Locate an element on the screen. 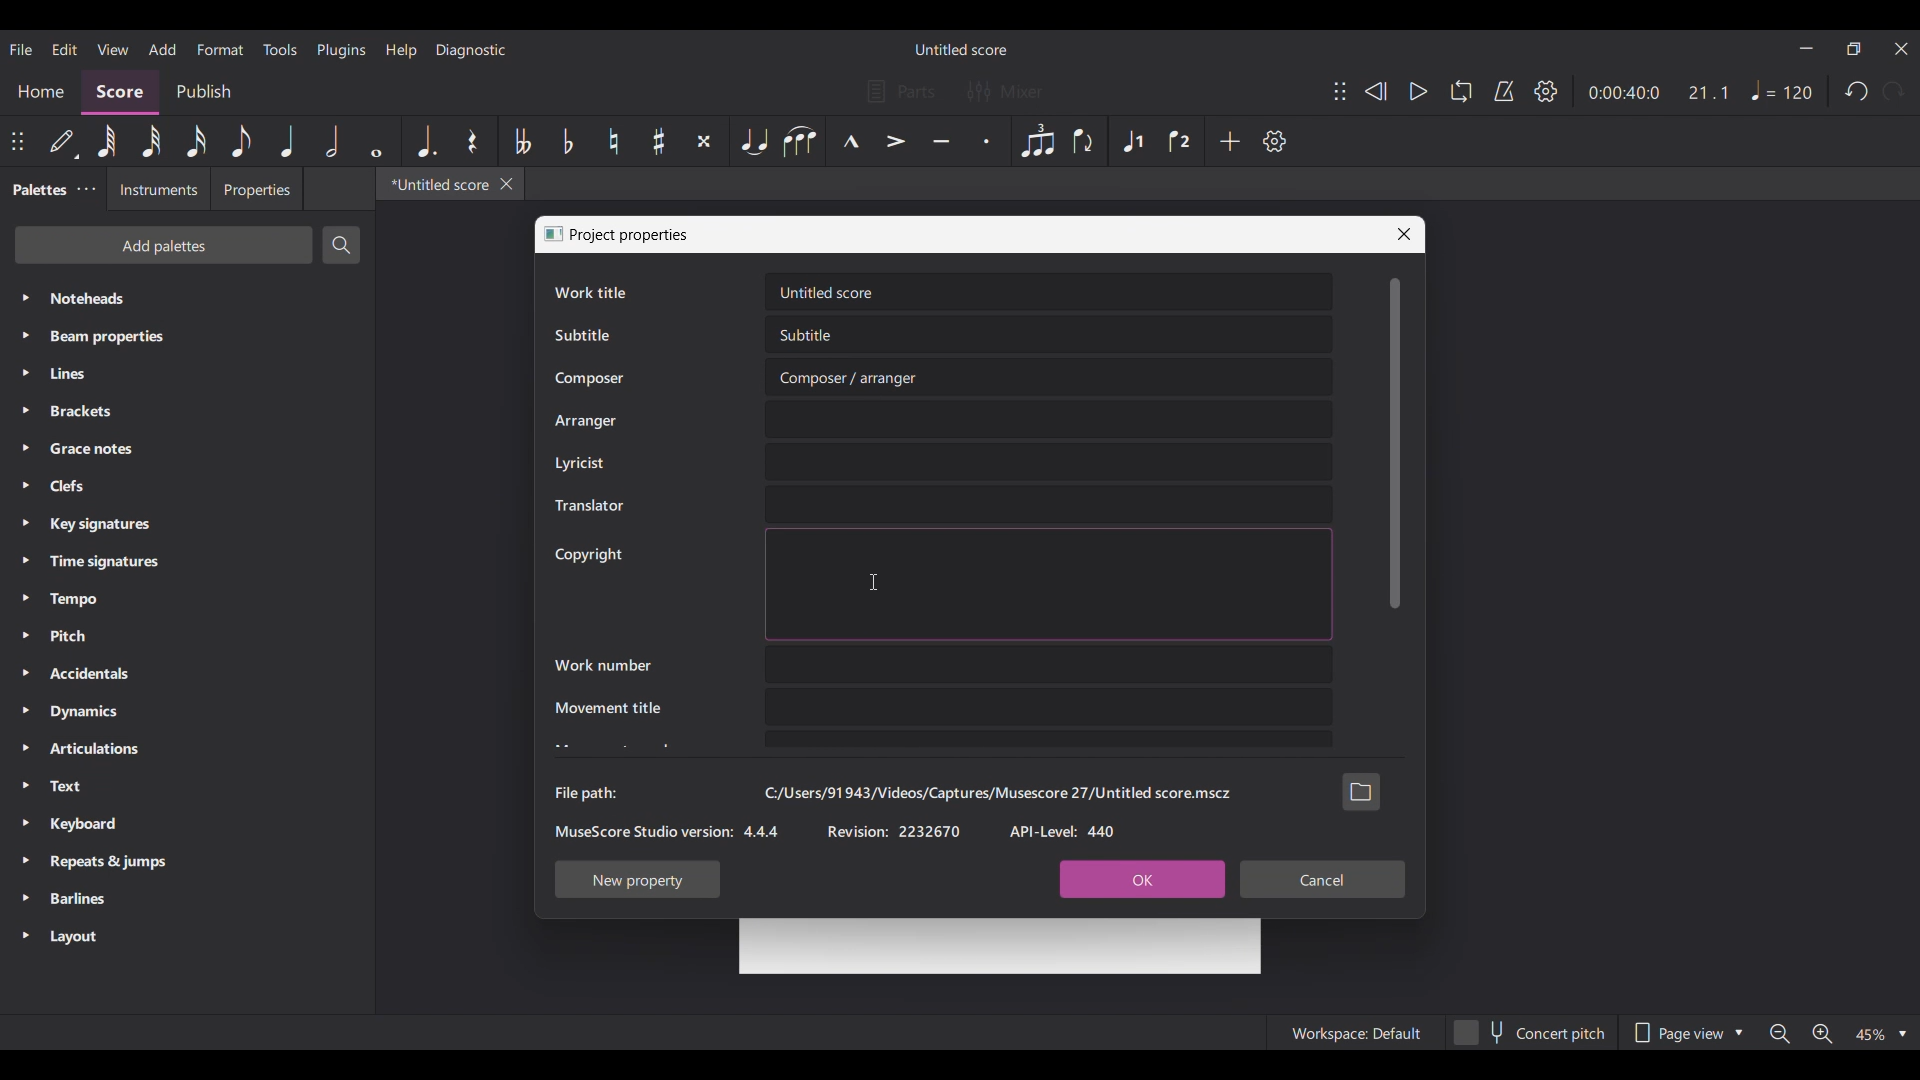 Image resolution: width=1920 pixels, height=1080 pixels. Tempo is located at coordinates (187, 599).